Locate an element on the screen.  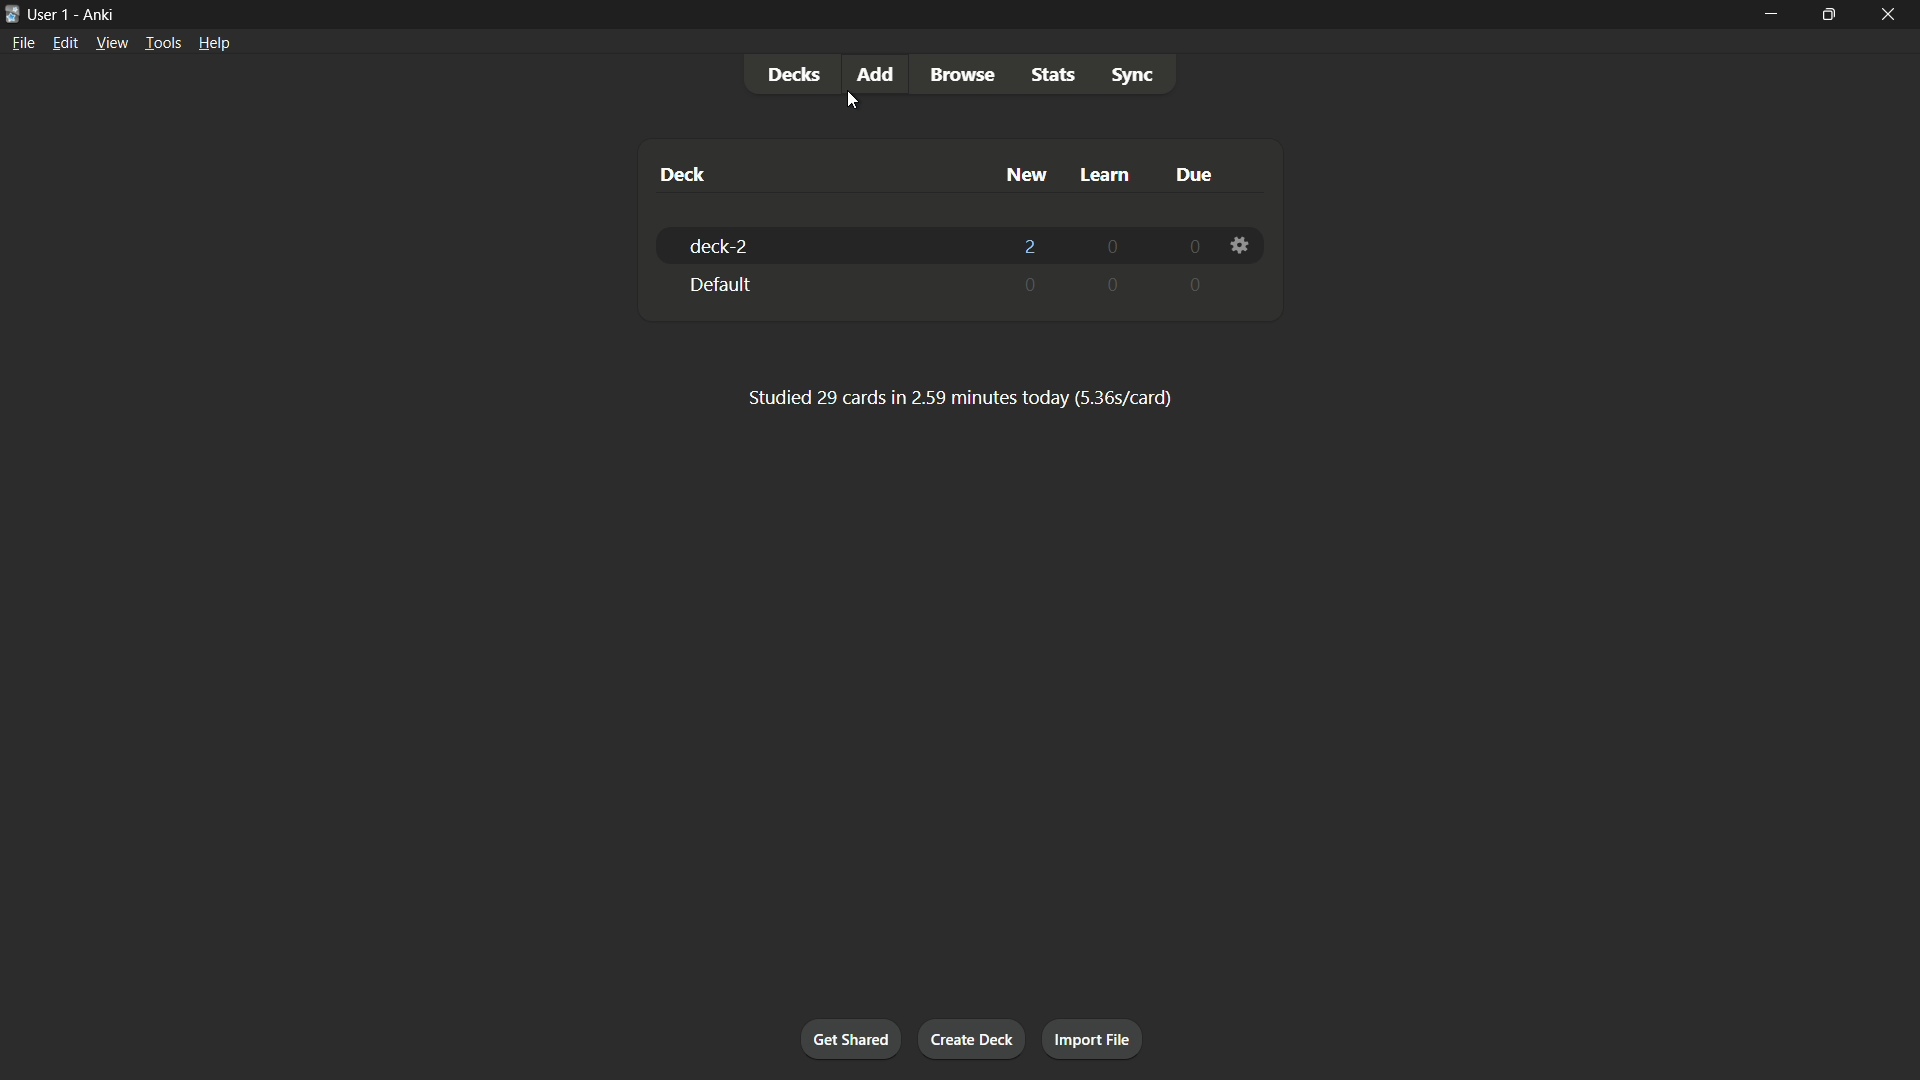
add is located at coordinates (873, 74).